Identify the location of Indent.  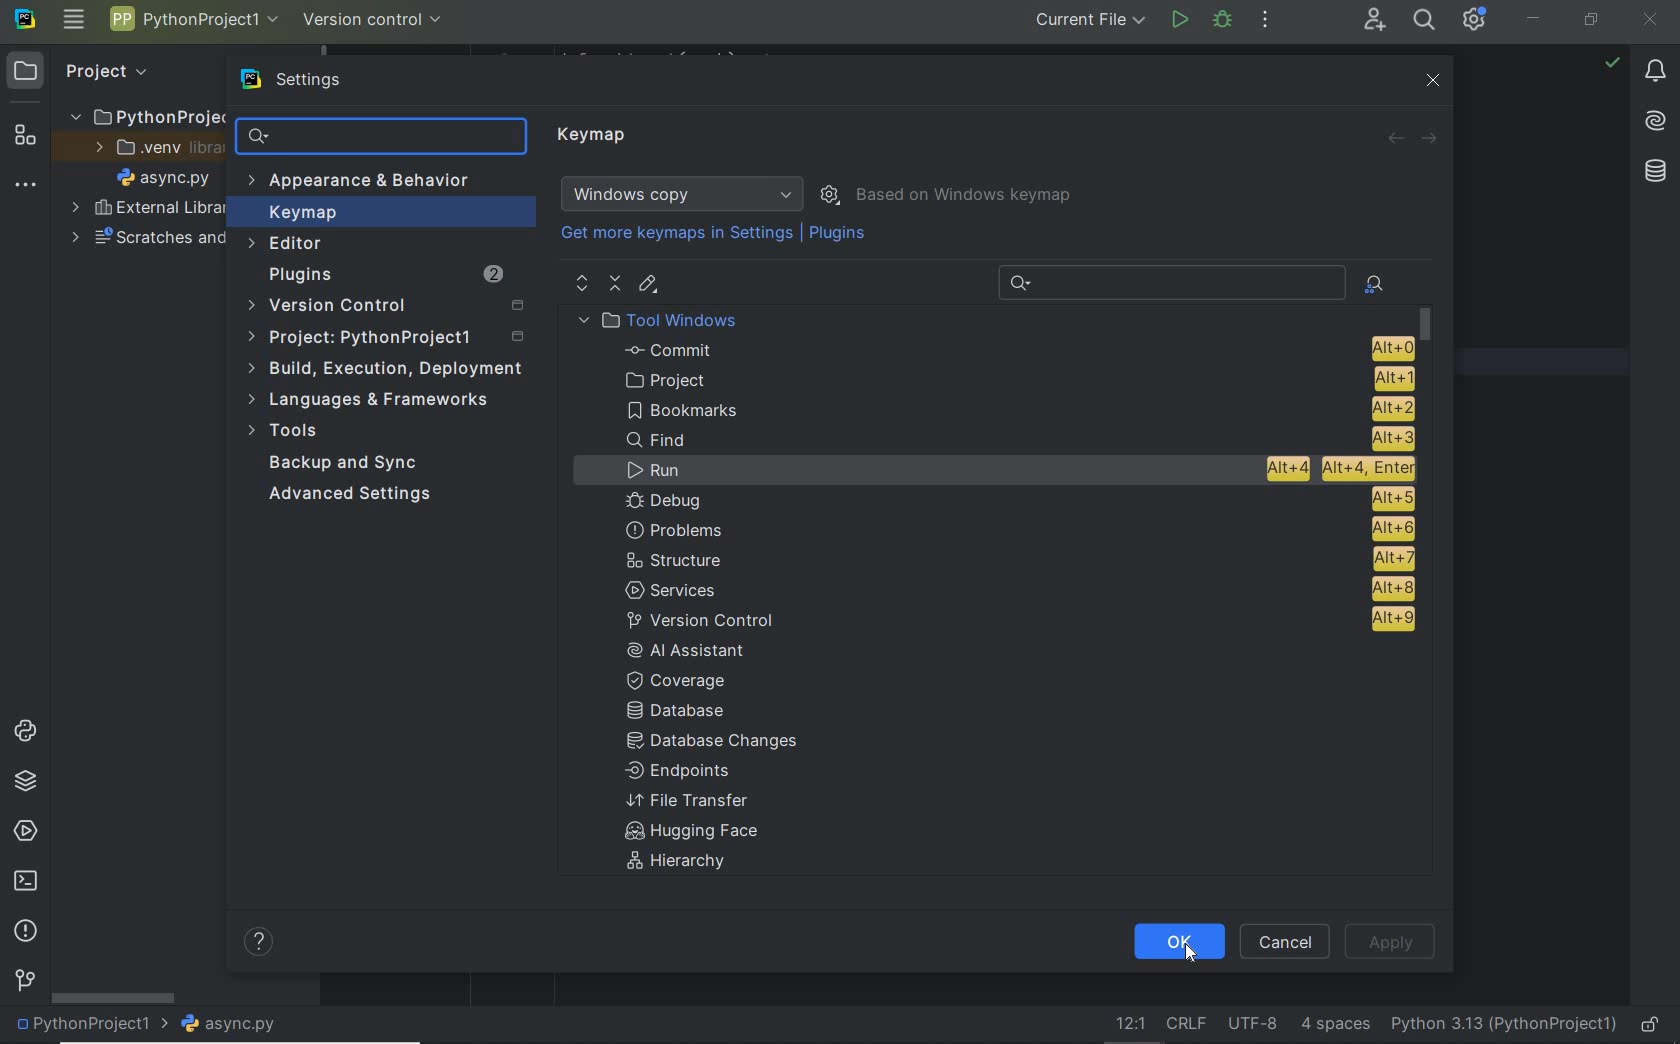
(1335, 1026).